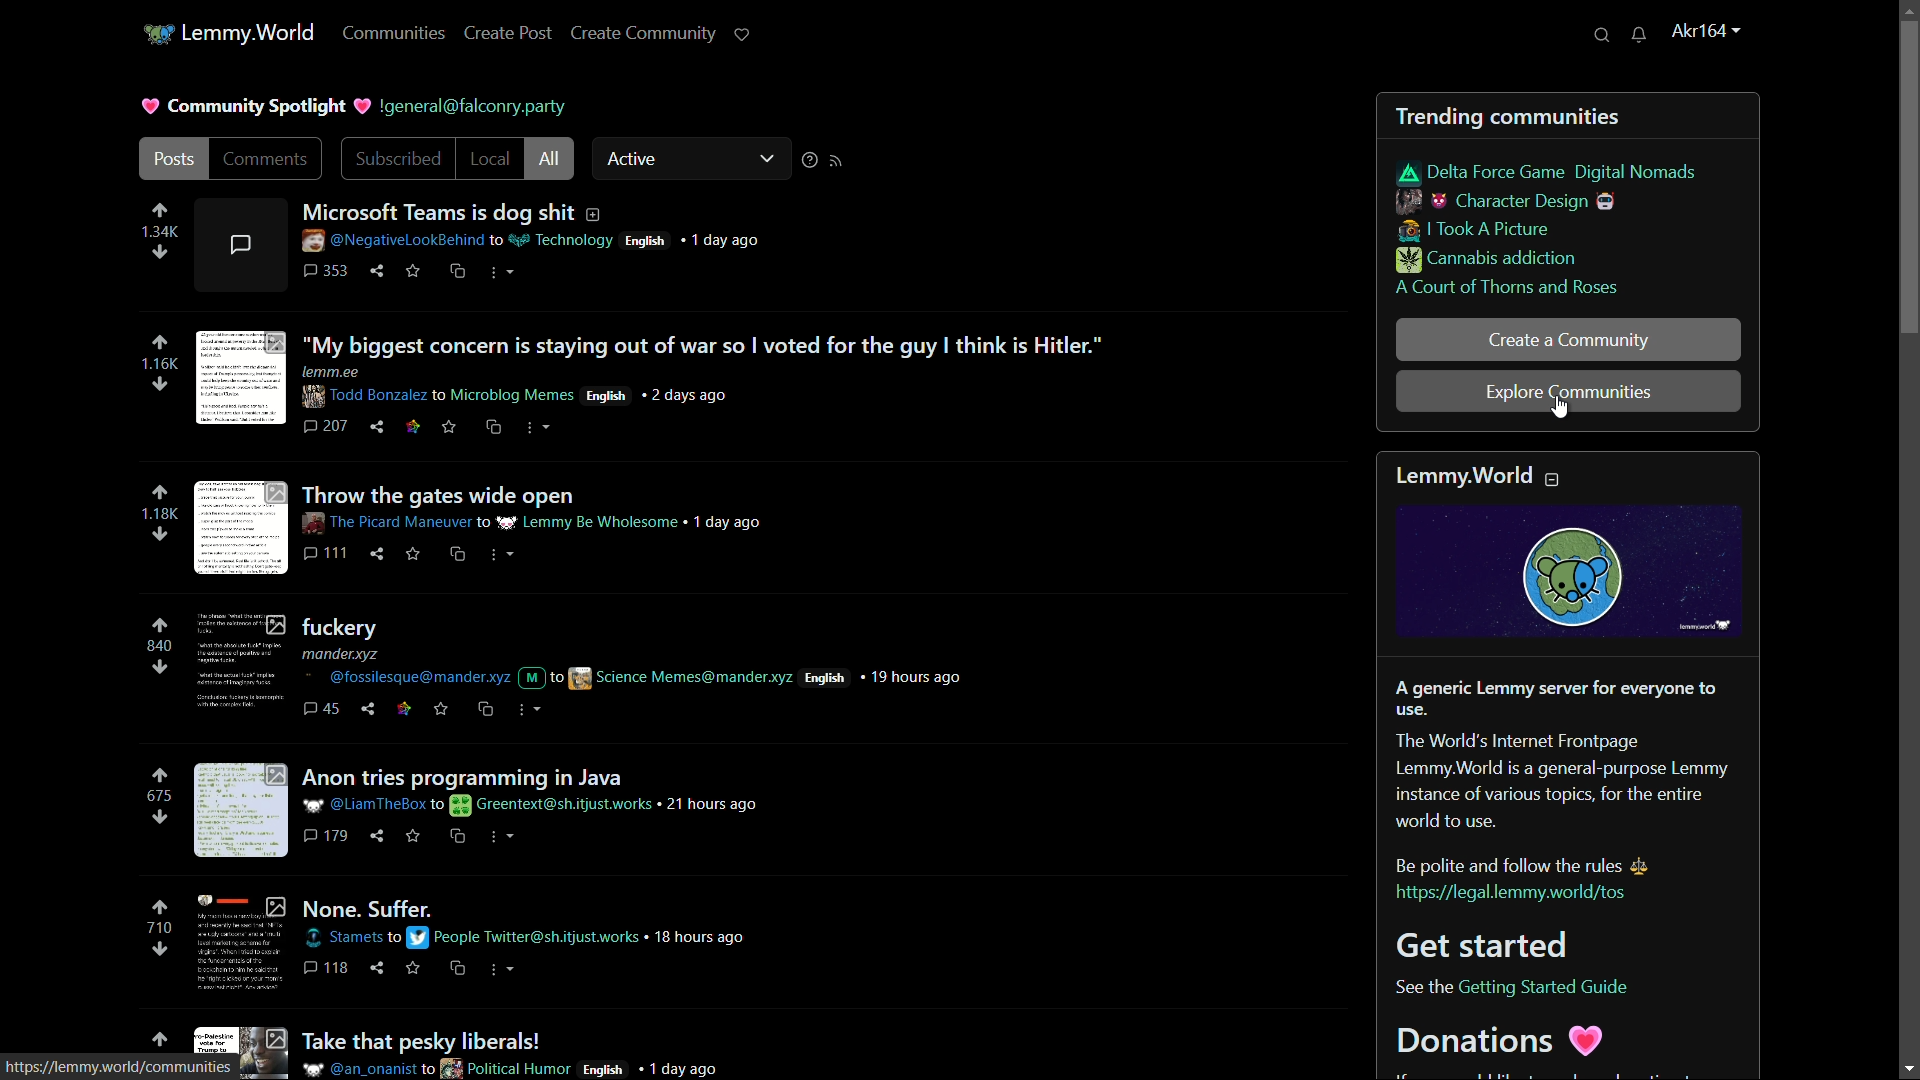  Describe the element at coordinates (539, 241) in the screenshot. I see `post details` at that location.